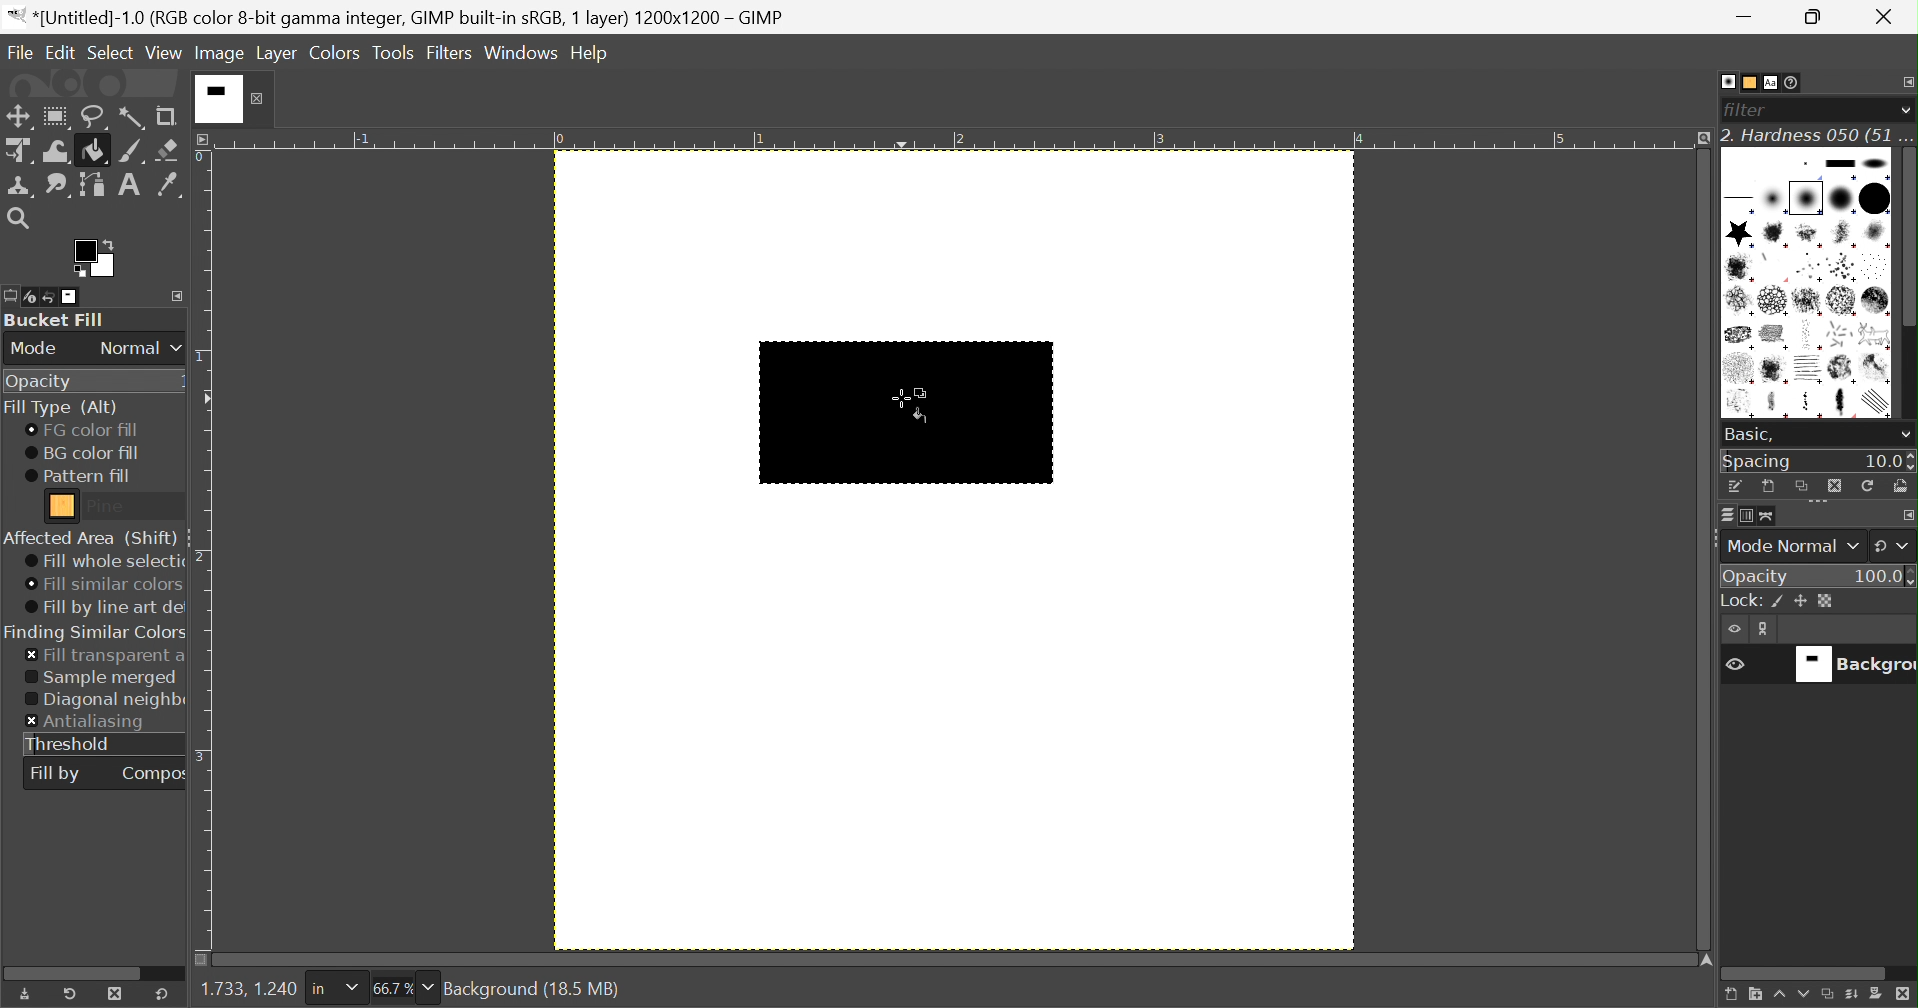 This screenshot has width=1918, height=1008. I want to click on , so click(1851, 997).